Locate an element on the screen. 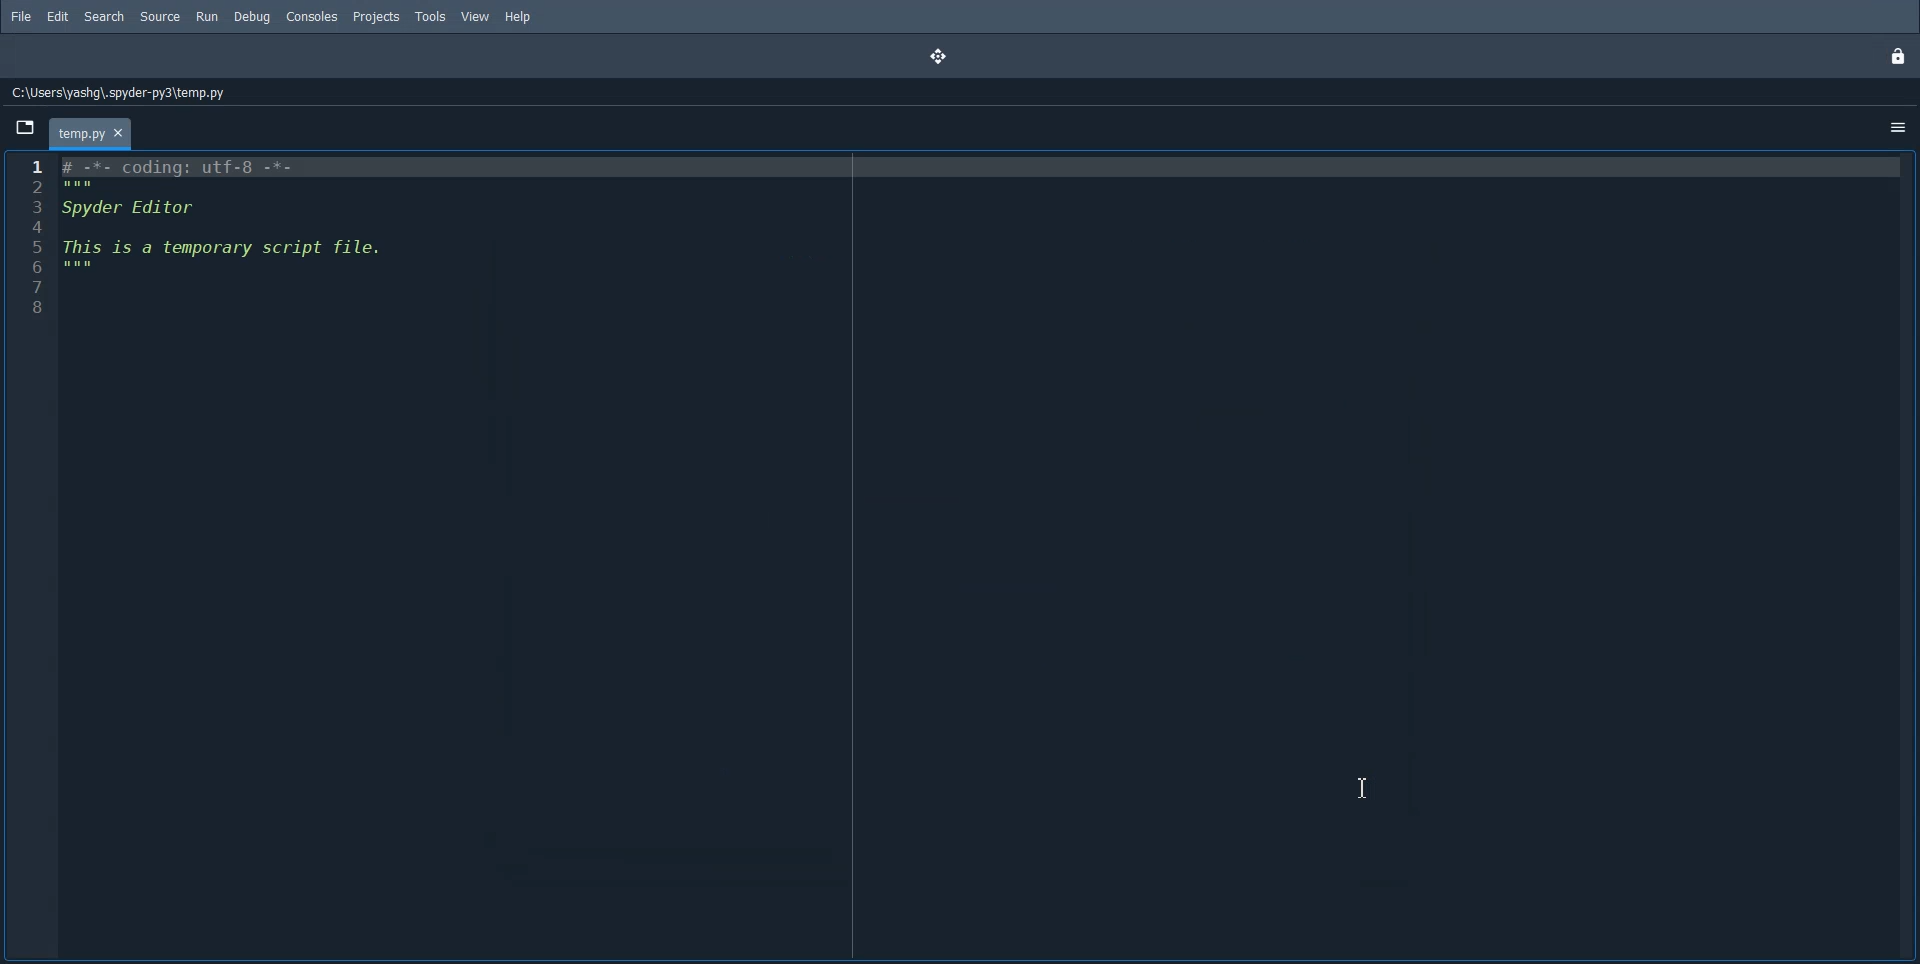  Projects is located at coordinates (375, 17).